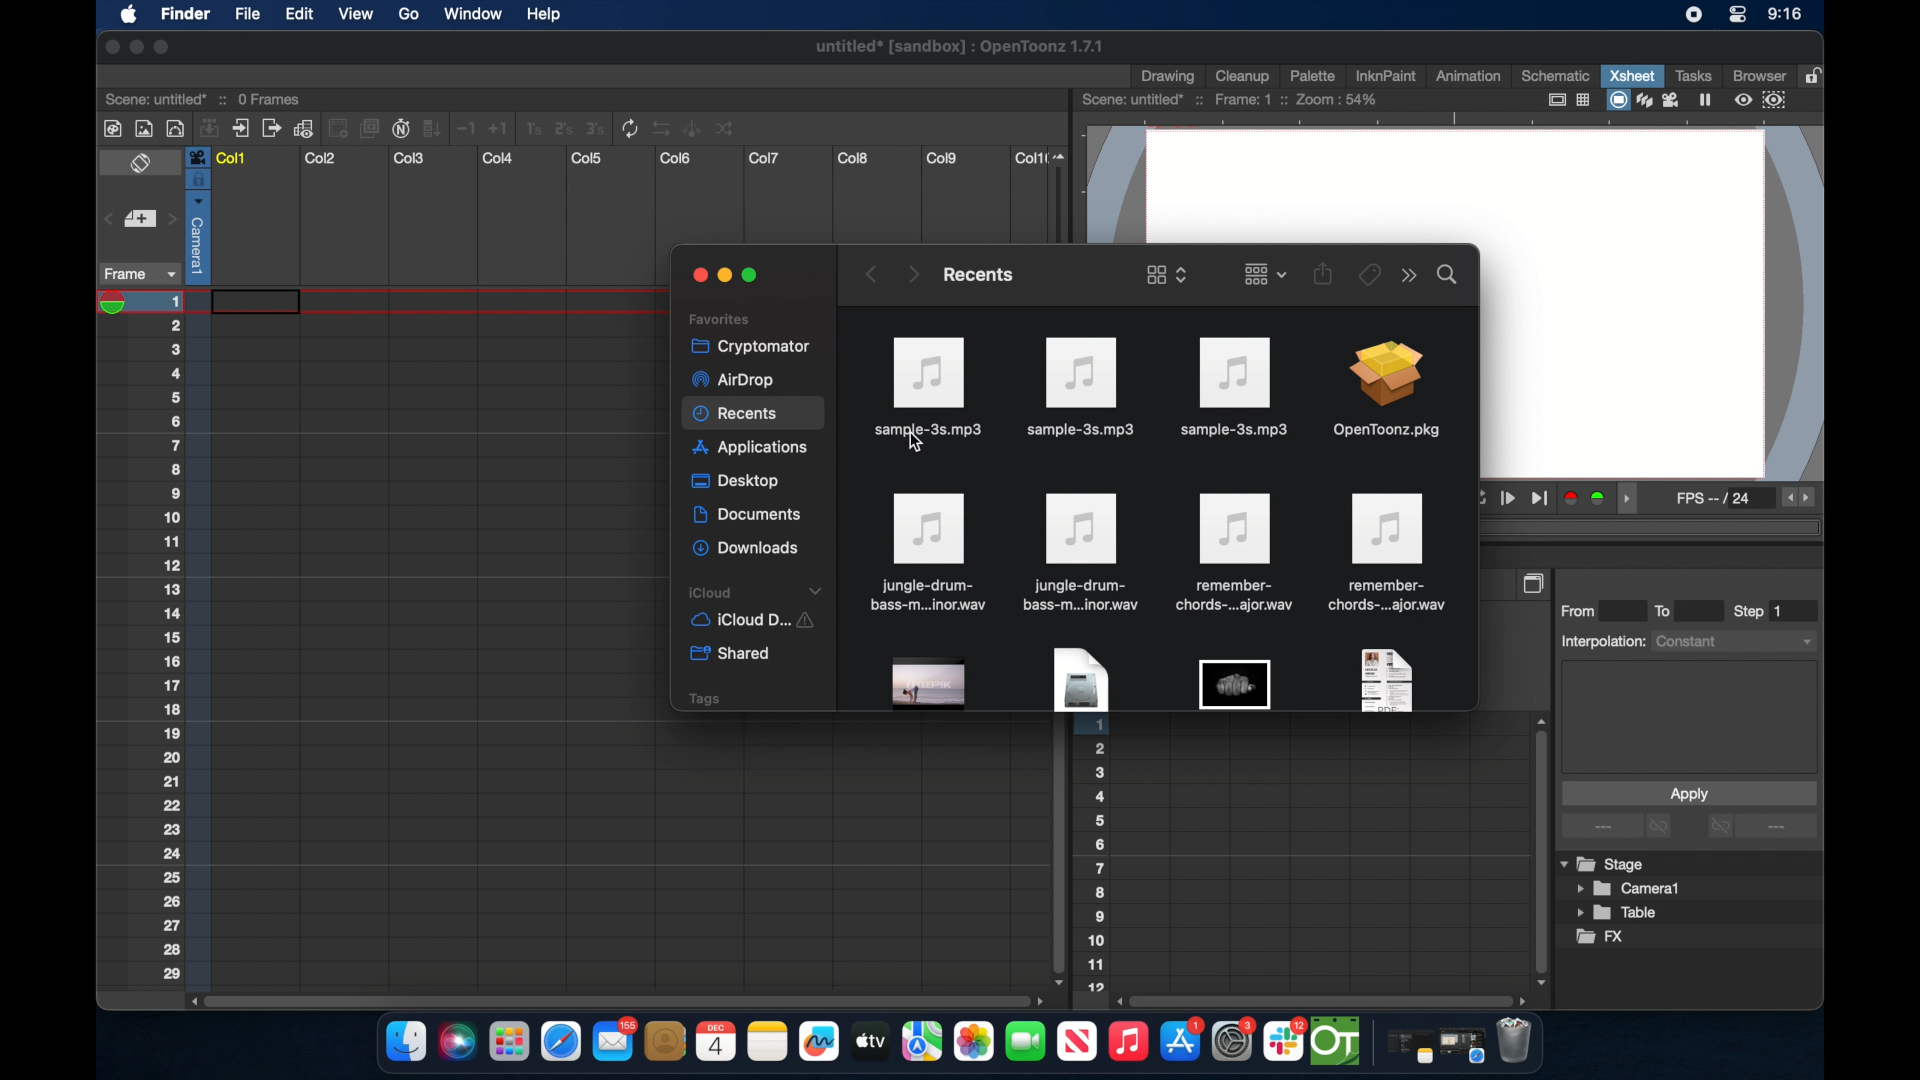  I want to click on iCloud drive, so click(751, 622).